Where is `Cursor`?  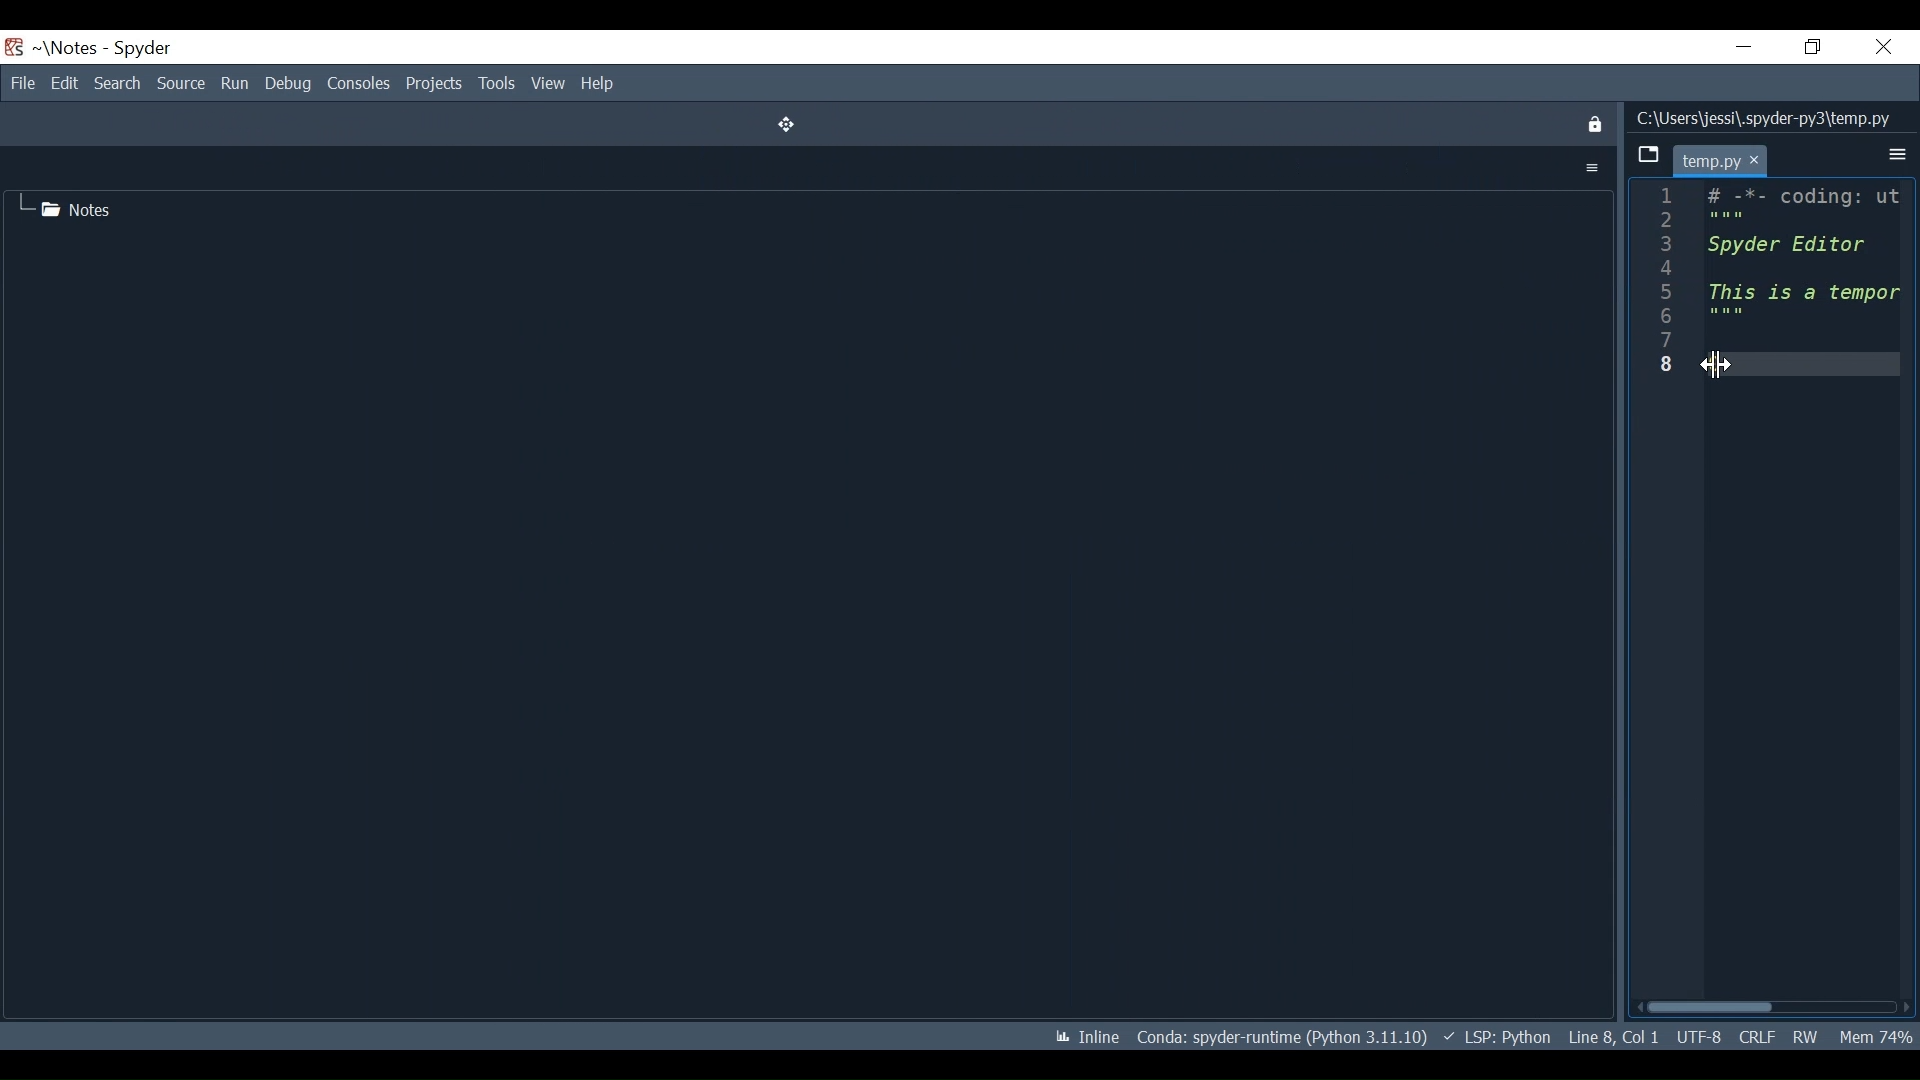 Cursor is located at coordinates (1717, 366).